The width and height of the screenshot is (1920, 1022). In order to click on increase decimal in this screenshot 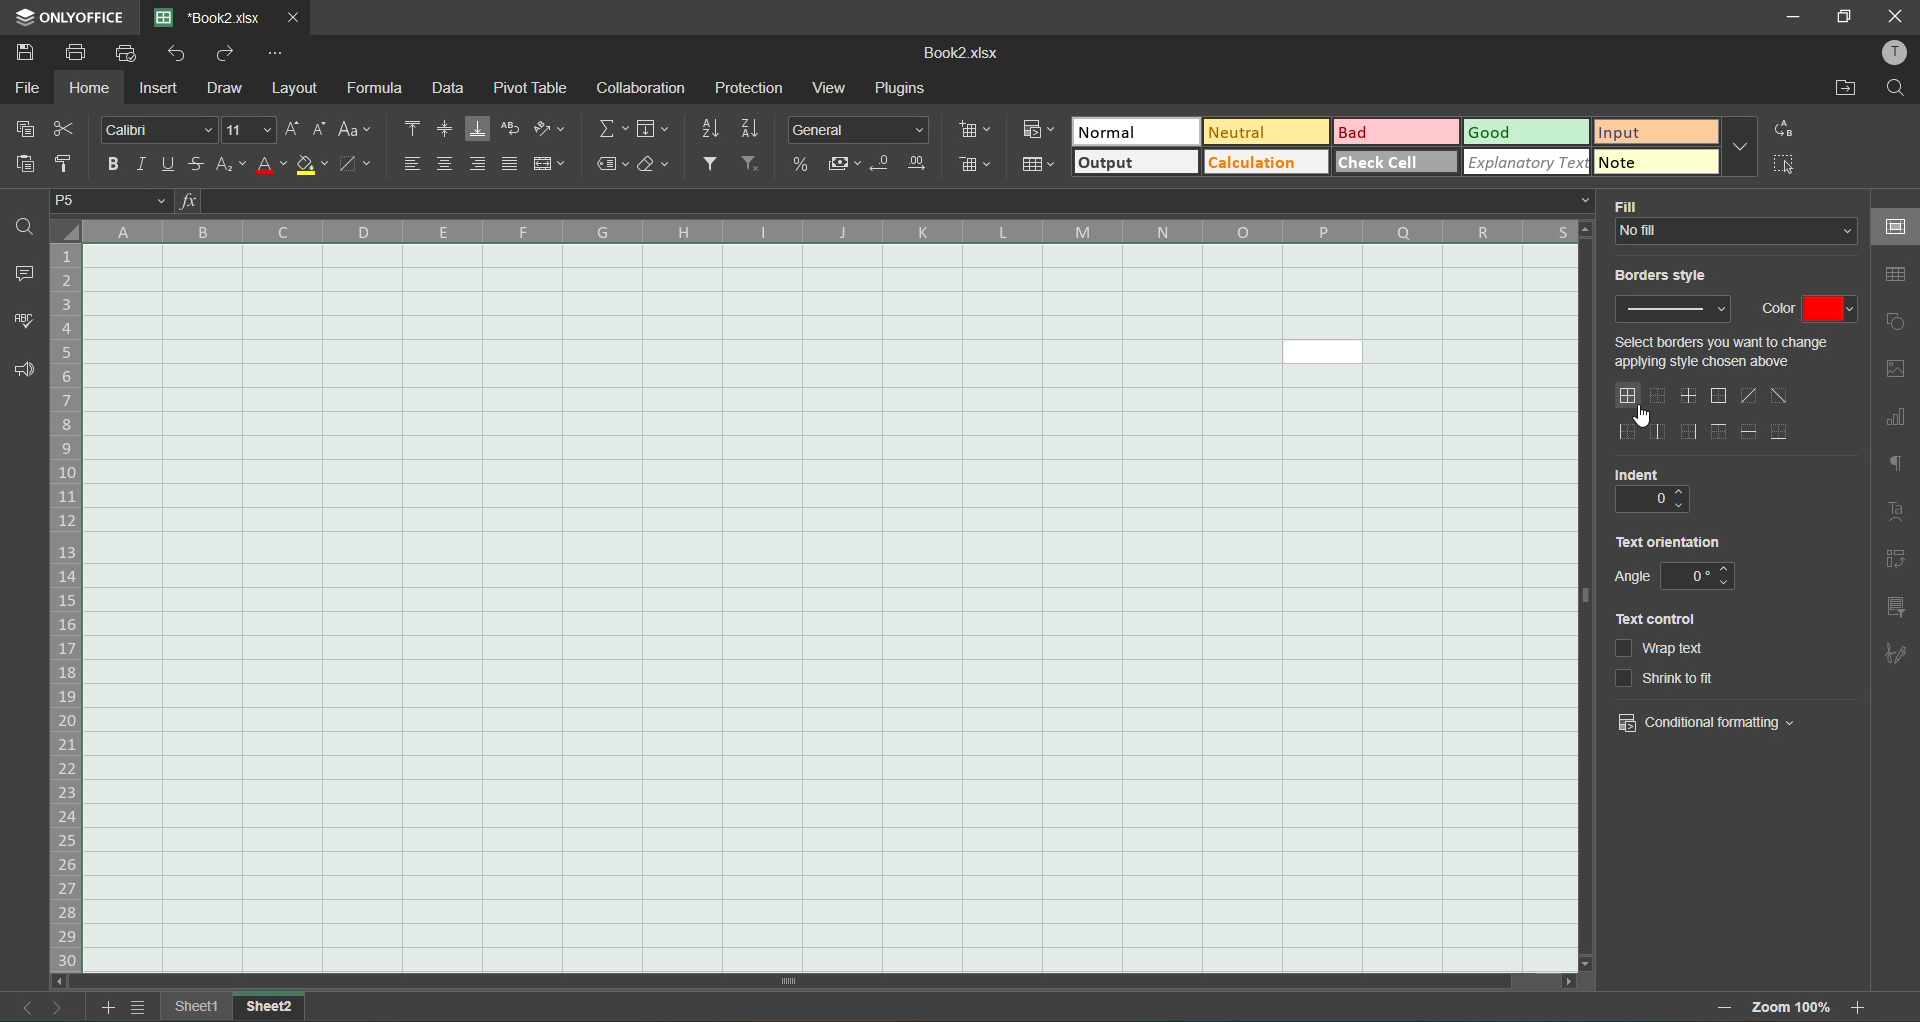, I will do `click(920, 163)`.